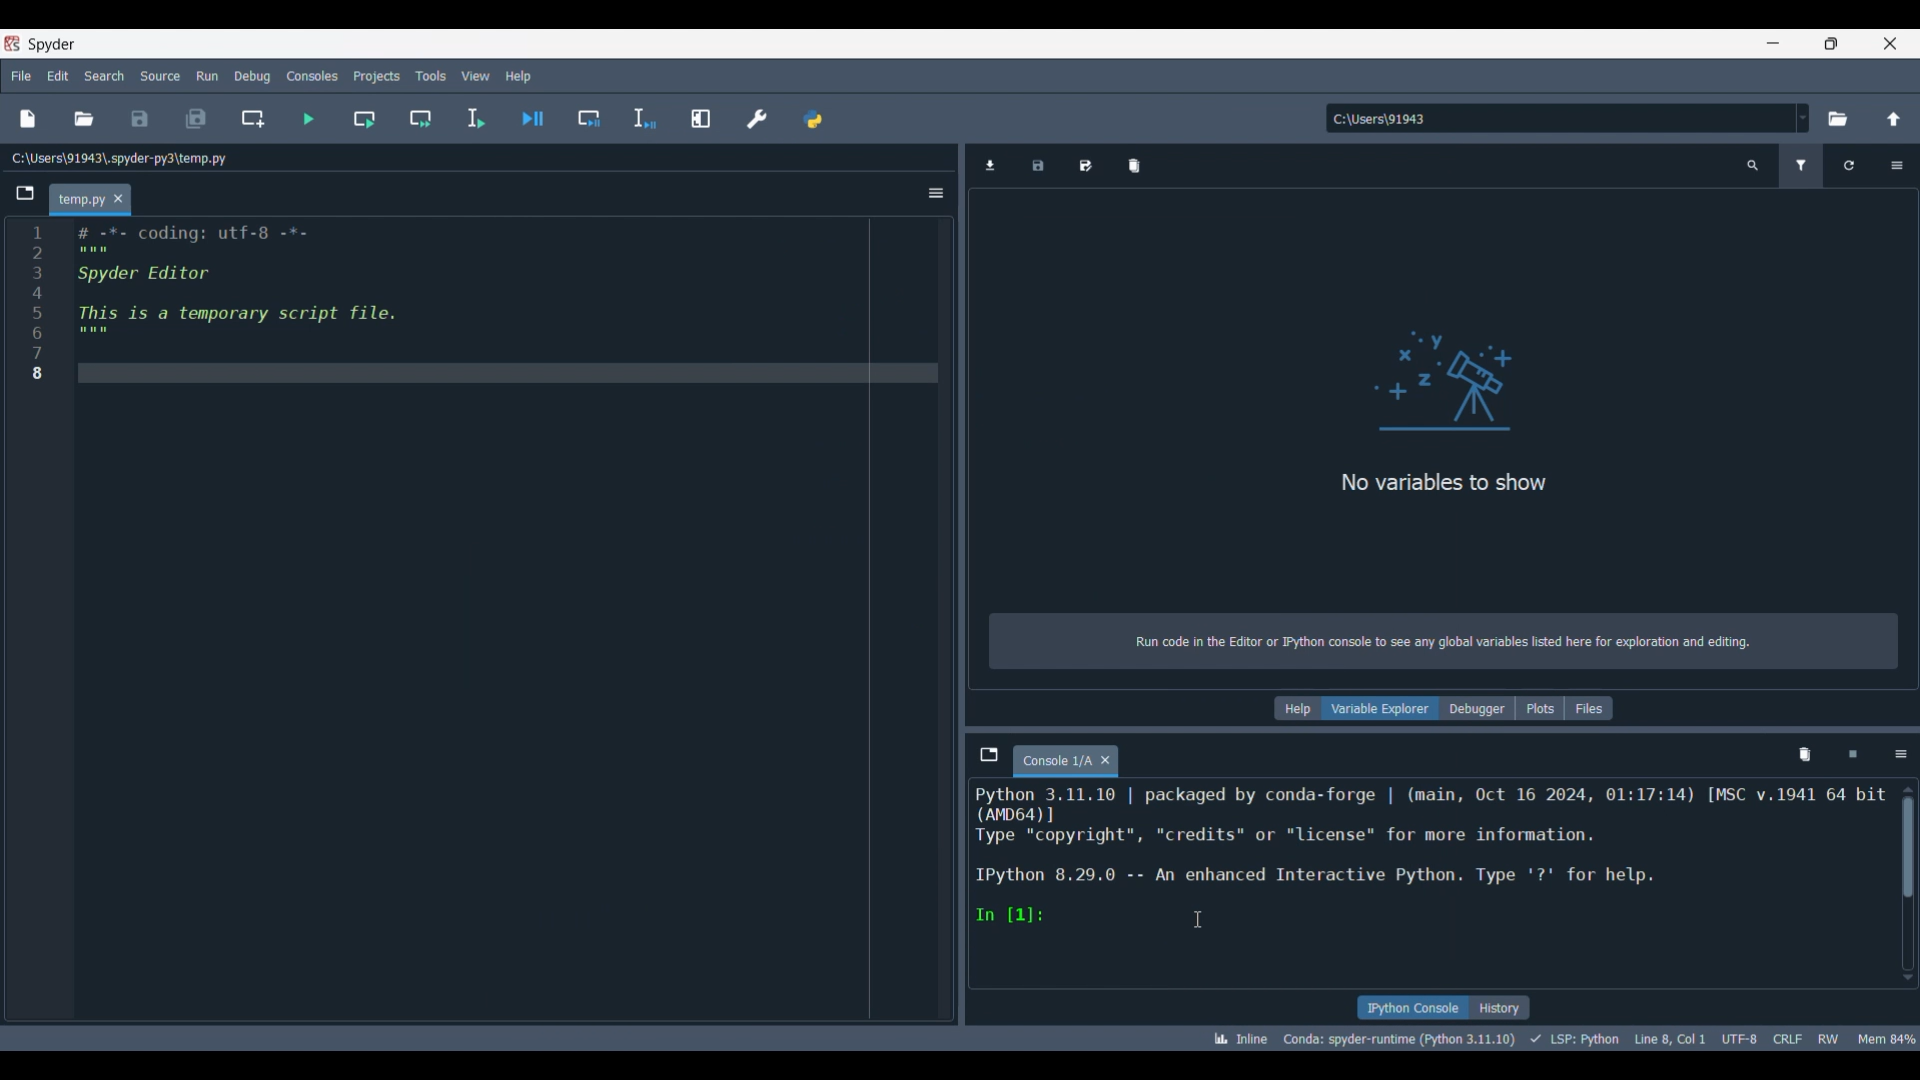 The image size is (1920, 1080). I want to click on Current tab, so click(80, 200).